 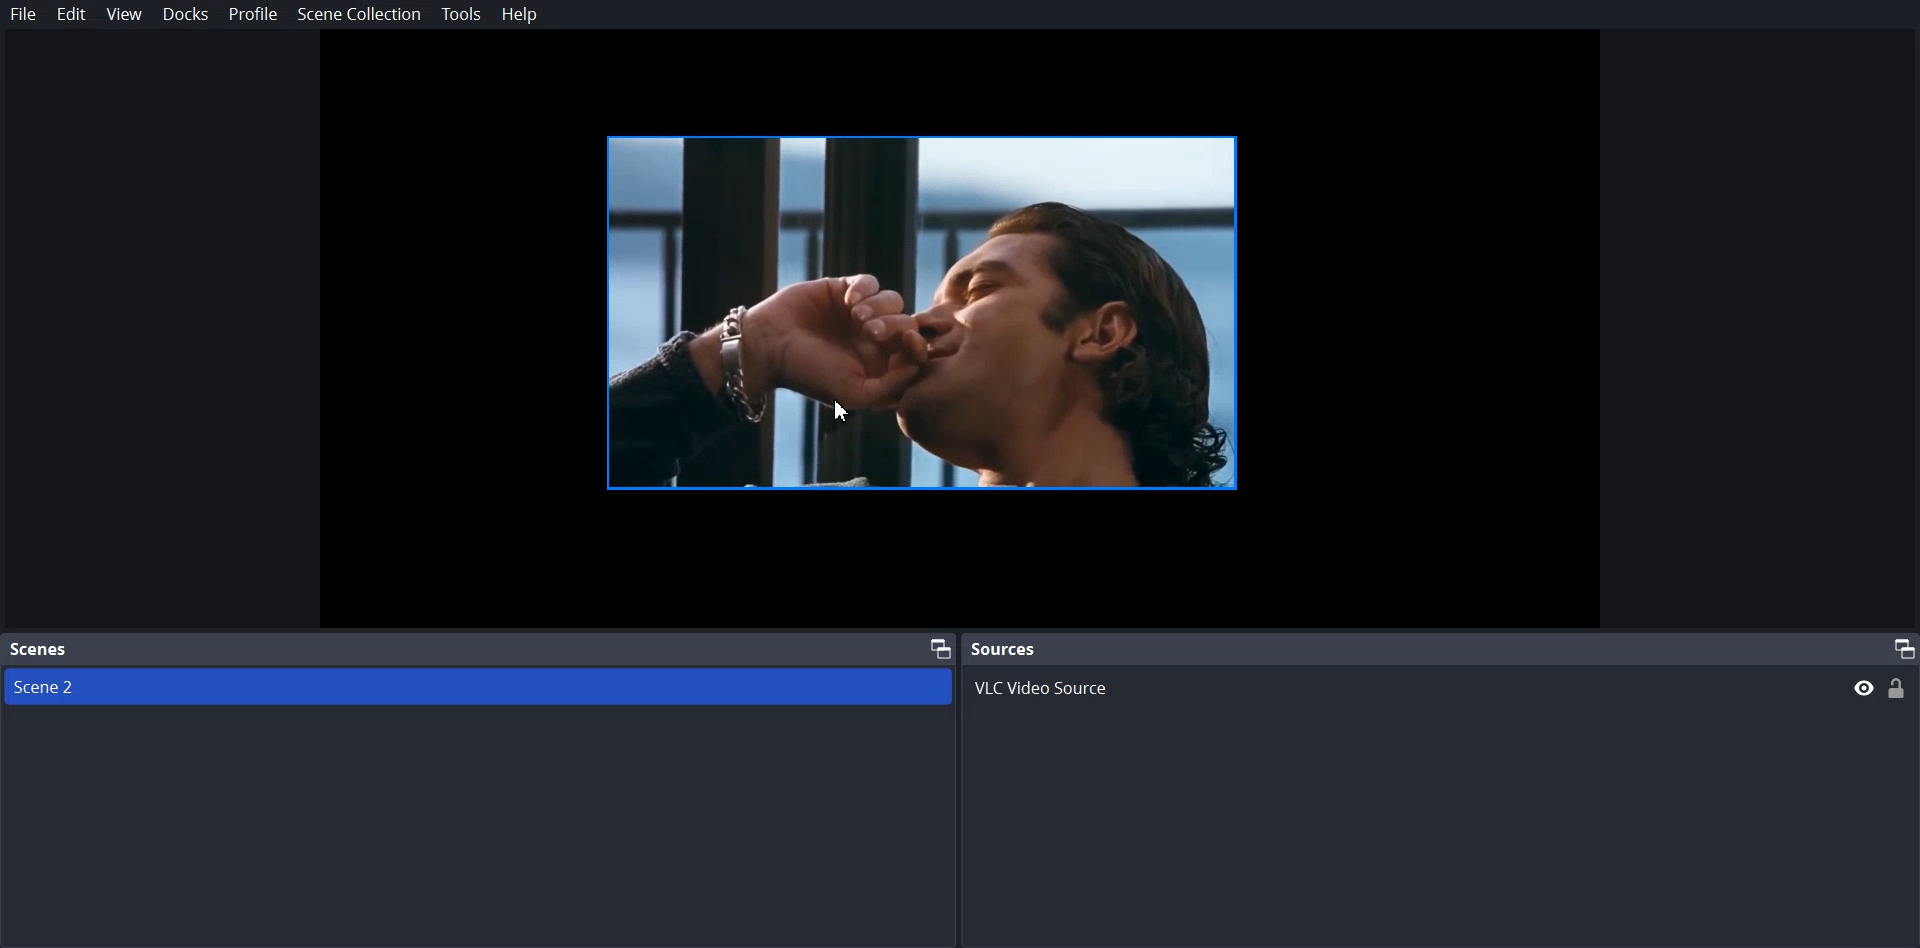 I want to click on Profile, so click(x=252, y=14).